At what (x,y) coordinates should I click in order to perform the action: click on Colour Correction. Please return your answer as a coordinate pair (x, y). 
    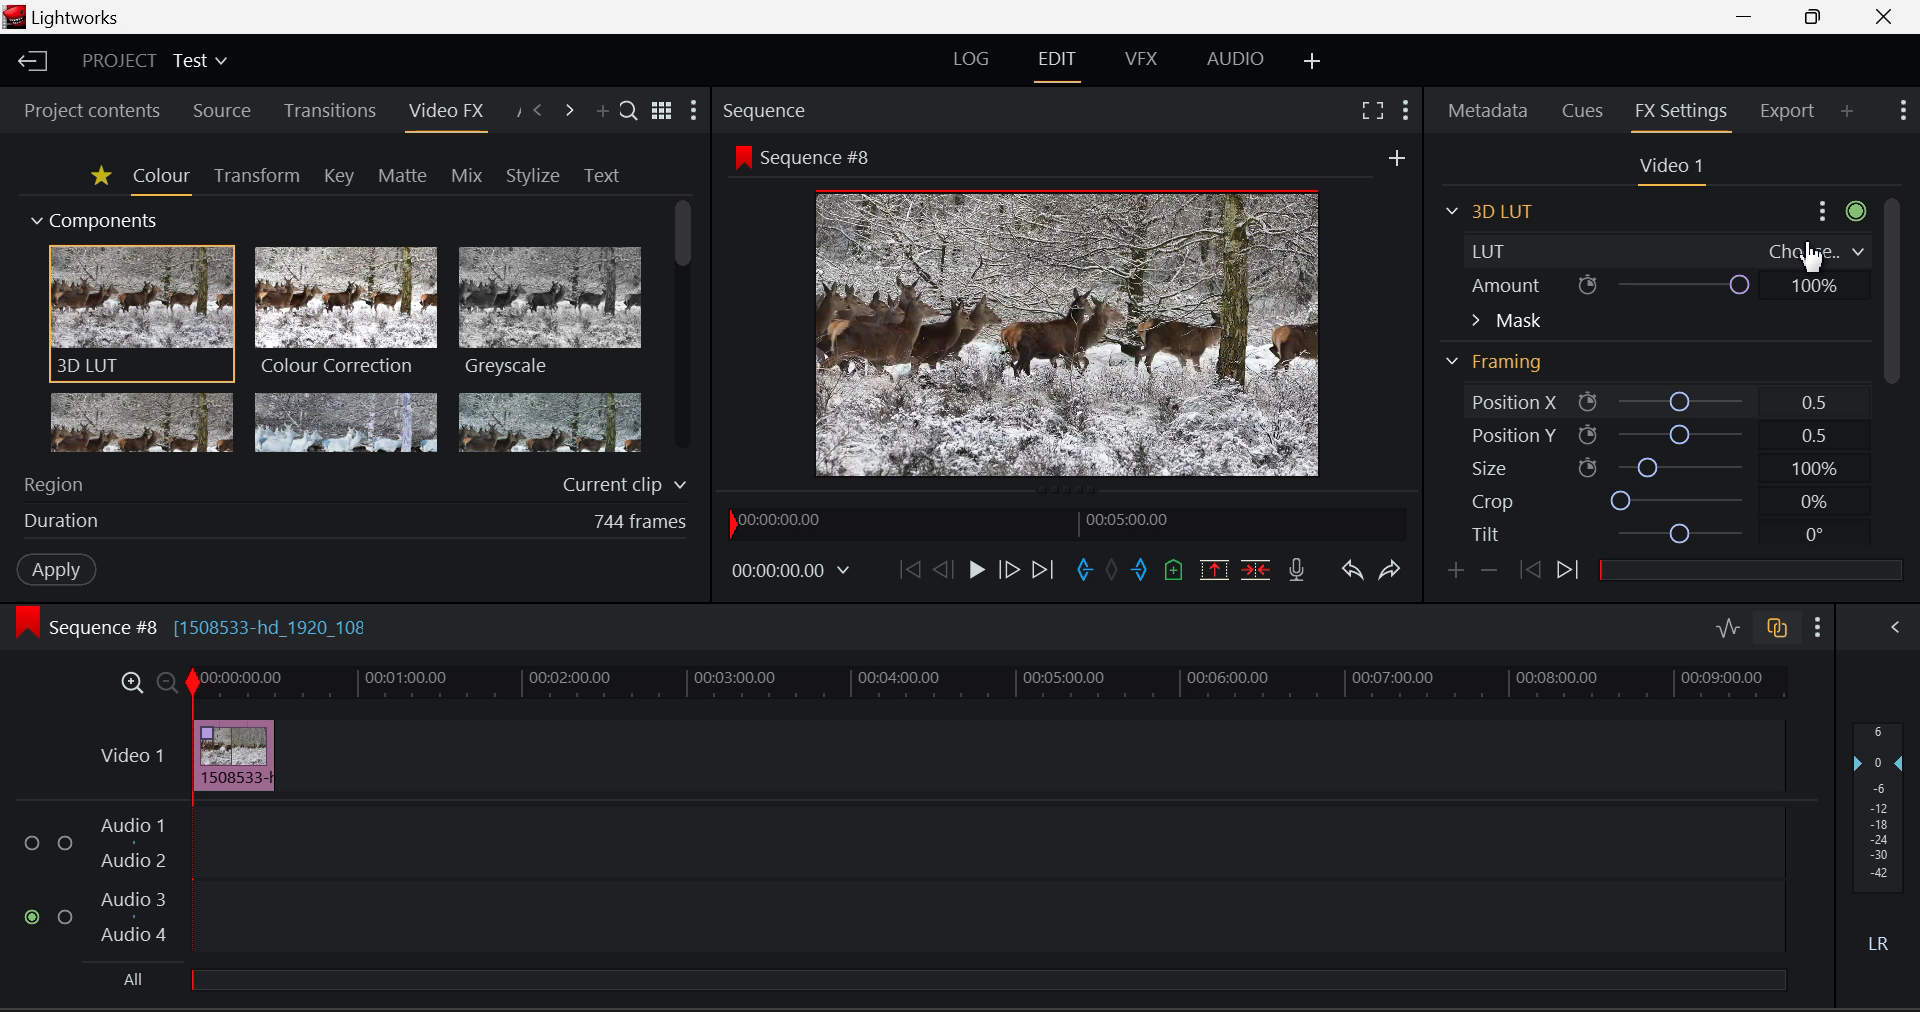
    Looking at the image, I should click on (347, 312).